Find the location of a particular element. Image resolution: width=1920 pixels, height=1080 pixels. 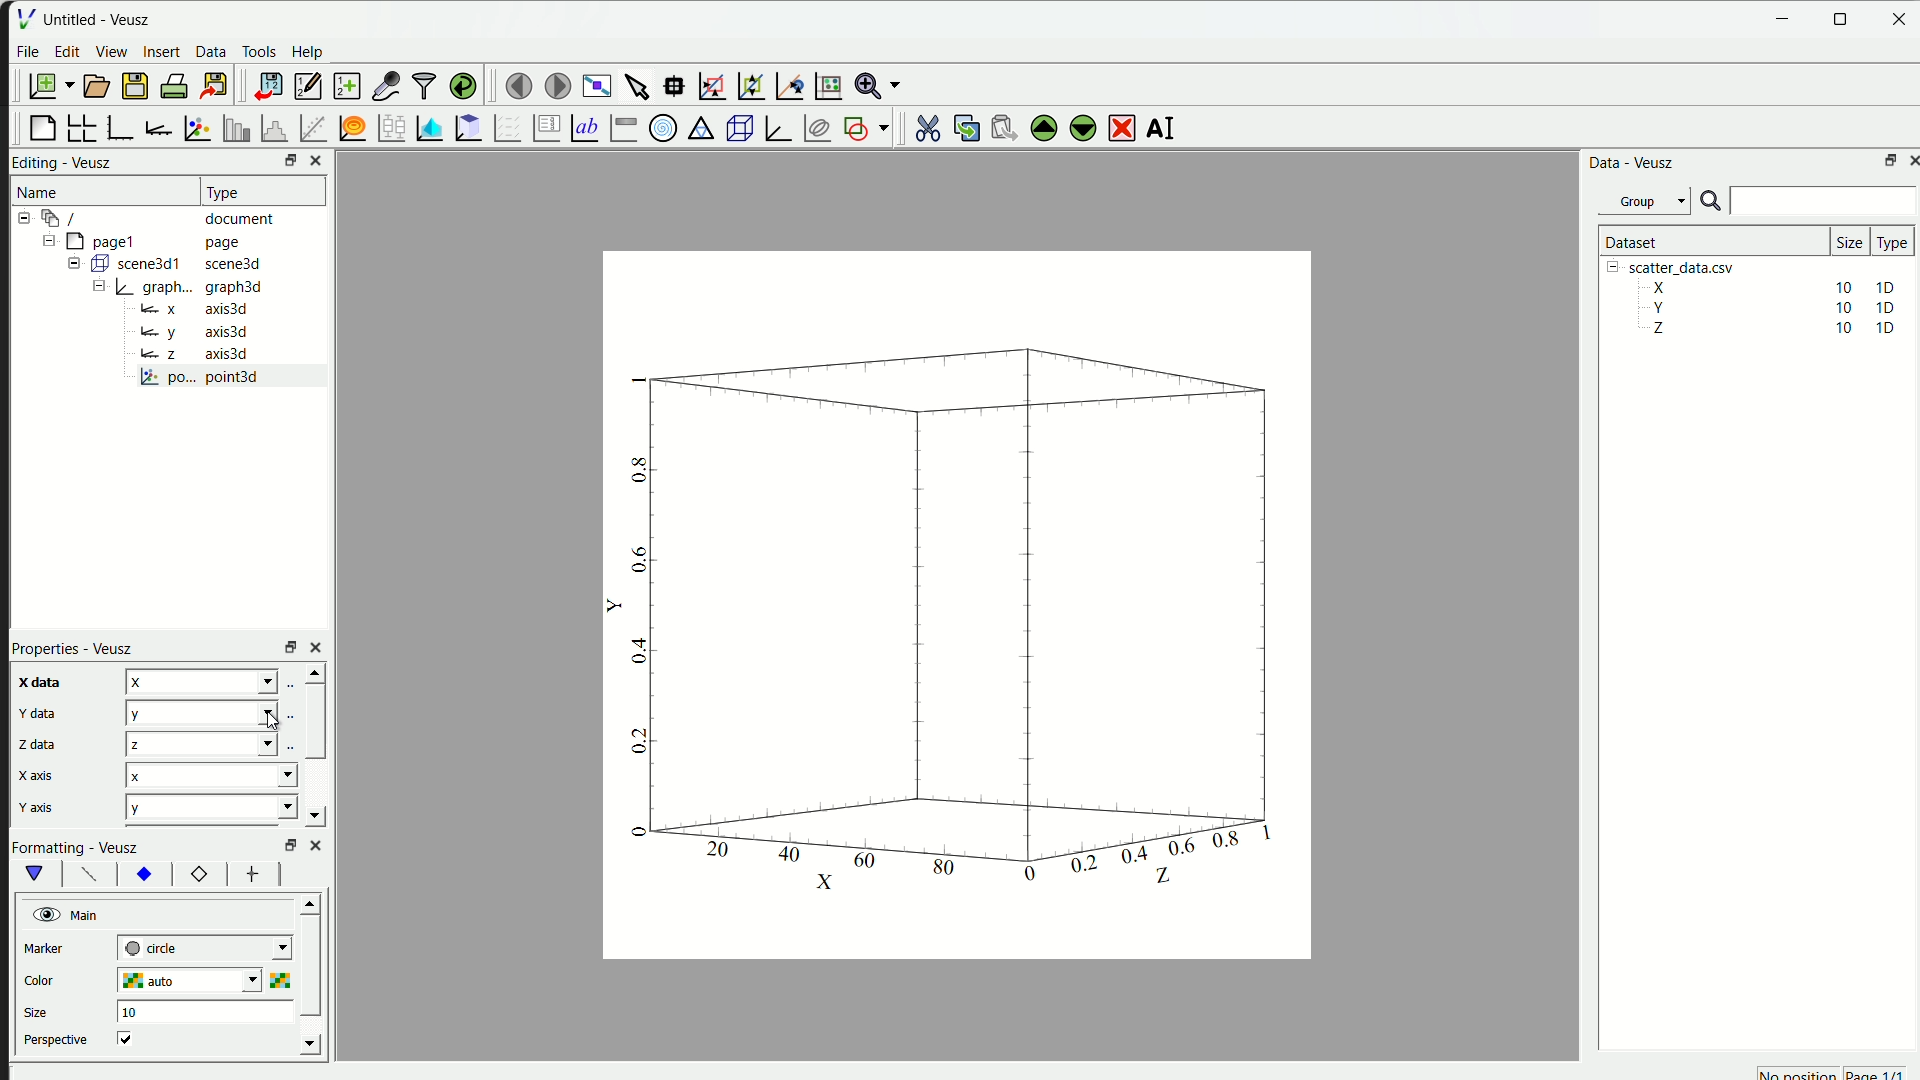

close is located at coordinates (313, 161).